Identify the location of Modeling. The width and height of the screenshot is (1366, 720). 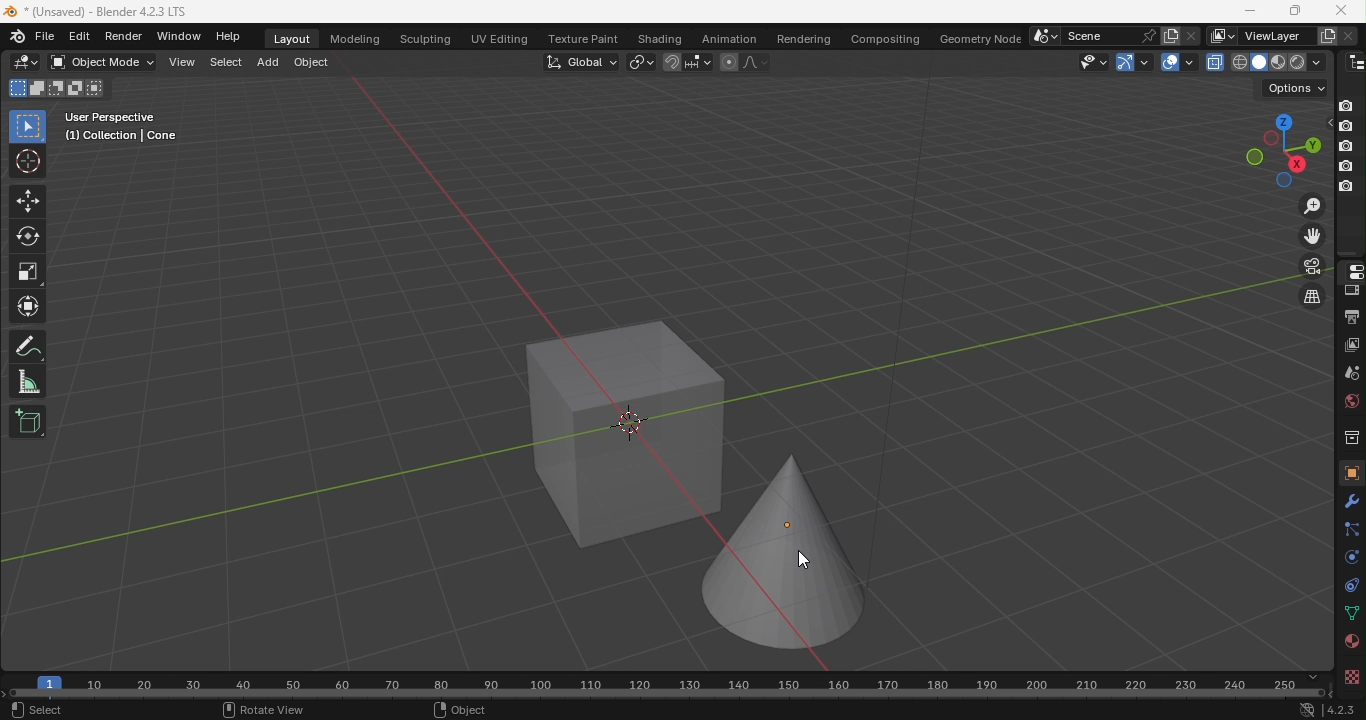
(353, 37).